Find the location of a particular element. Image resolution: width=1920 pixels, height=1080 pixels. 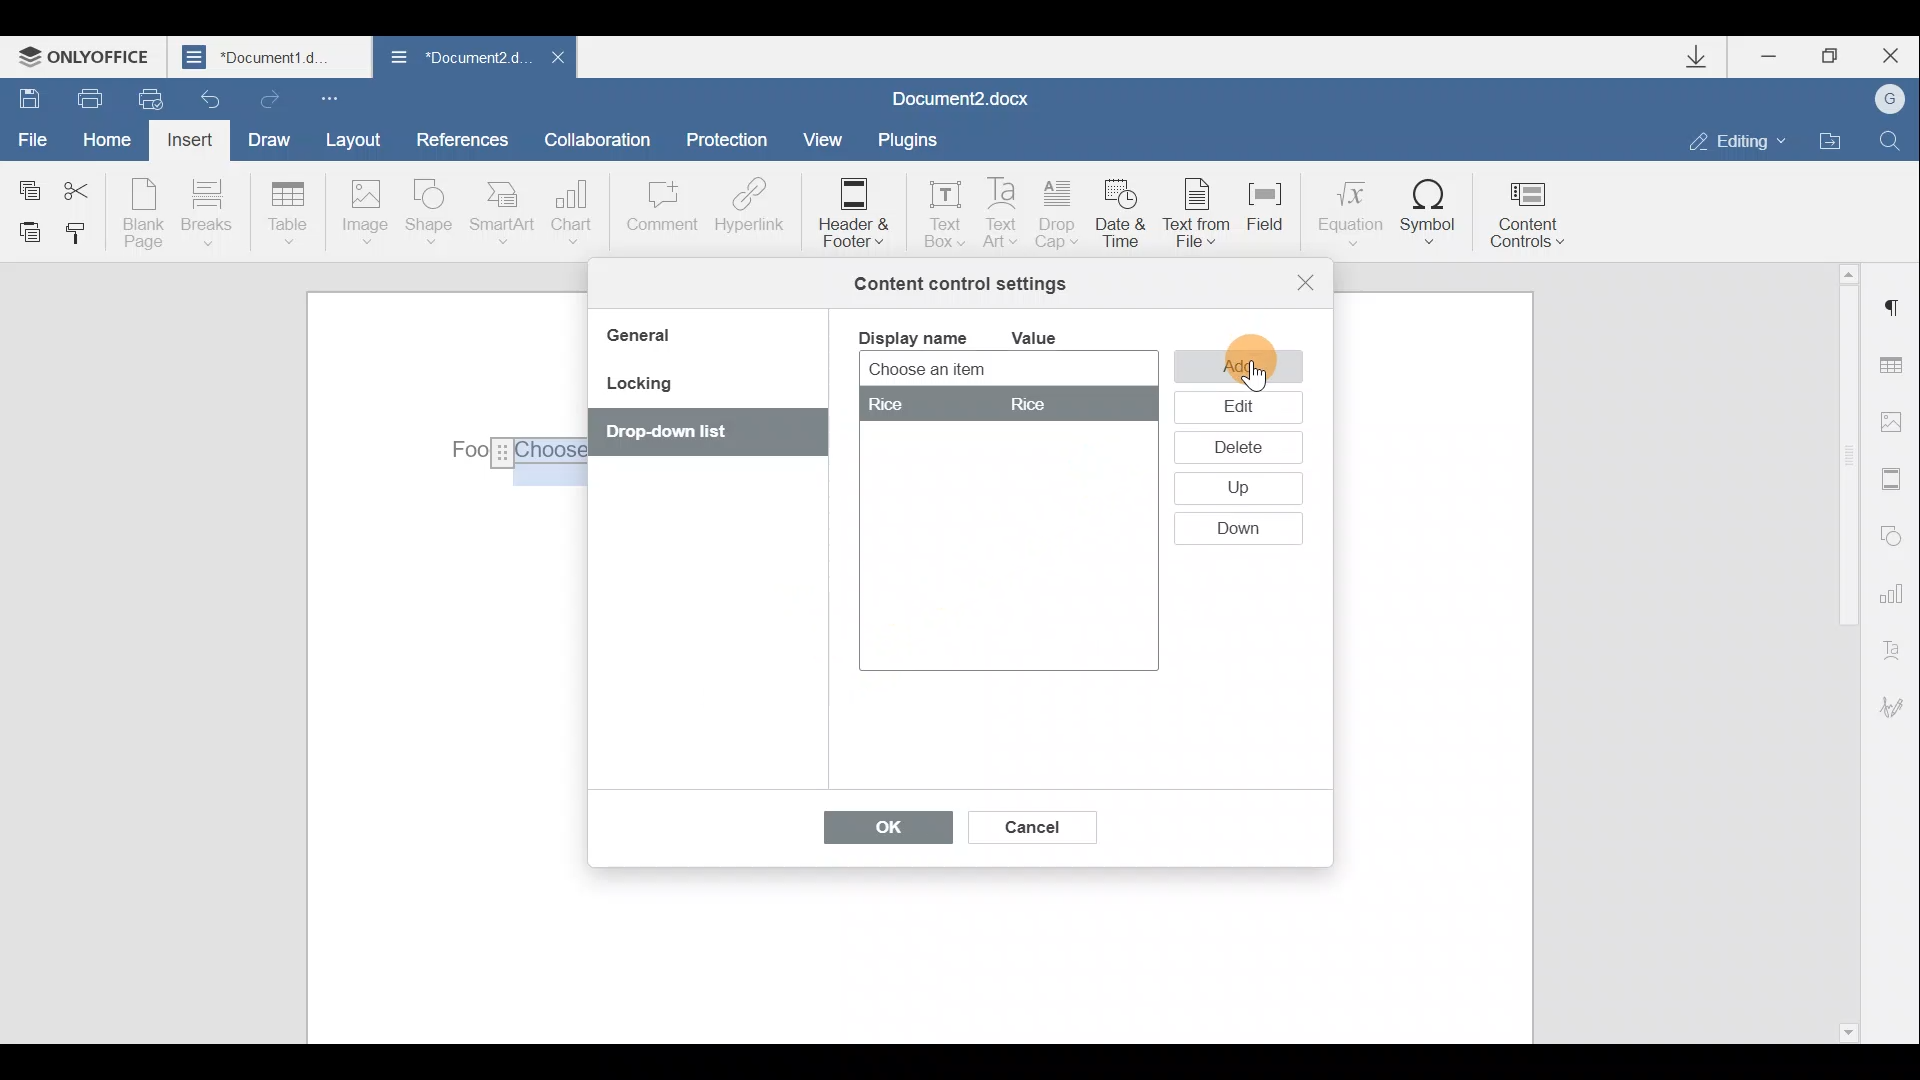

Delete is located at coordinates (1234, 451).